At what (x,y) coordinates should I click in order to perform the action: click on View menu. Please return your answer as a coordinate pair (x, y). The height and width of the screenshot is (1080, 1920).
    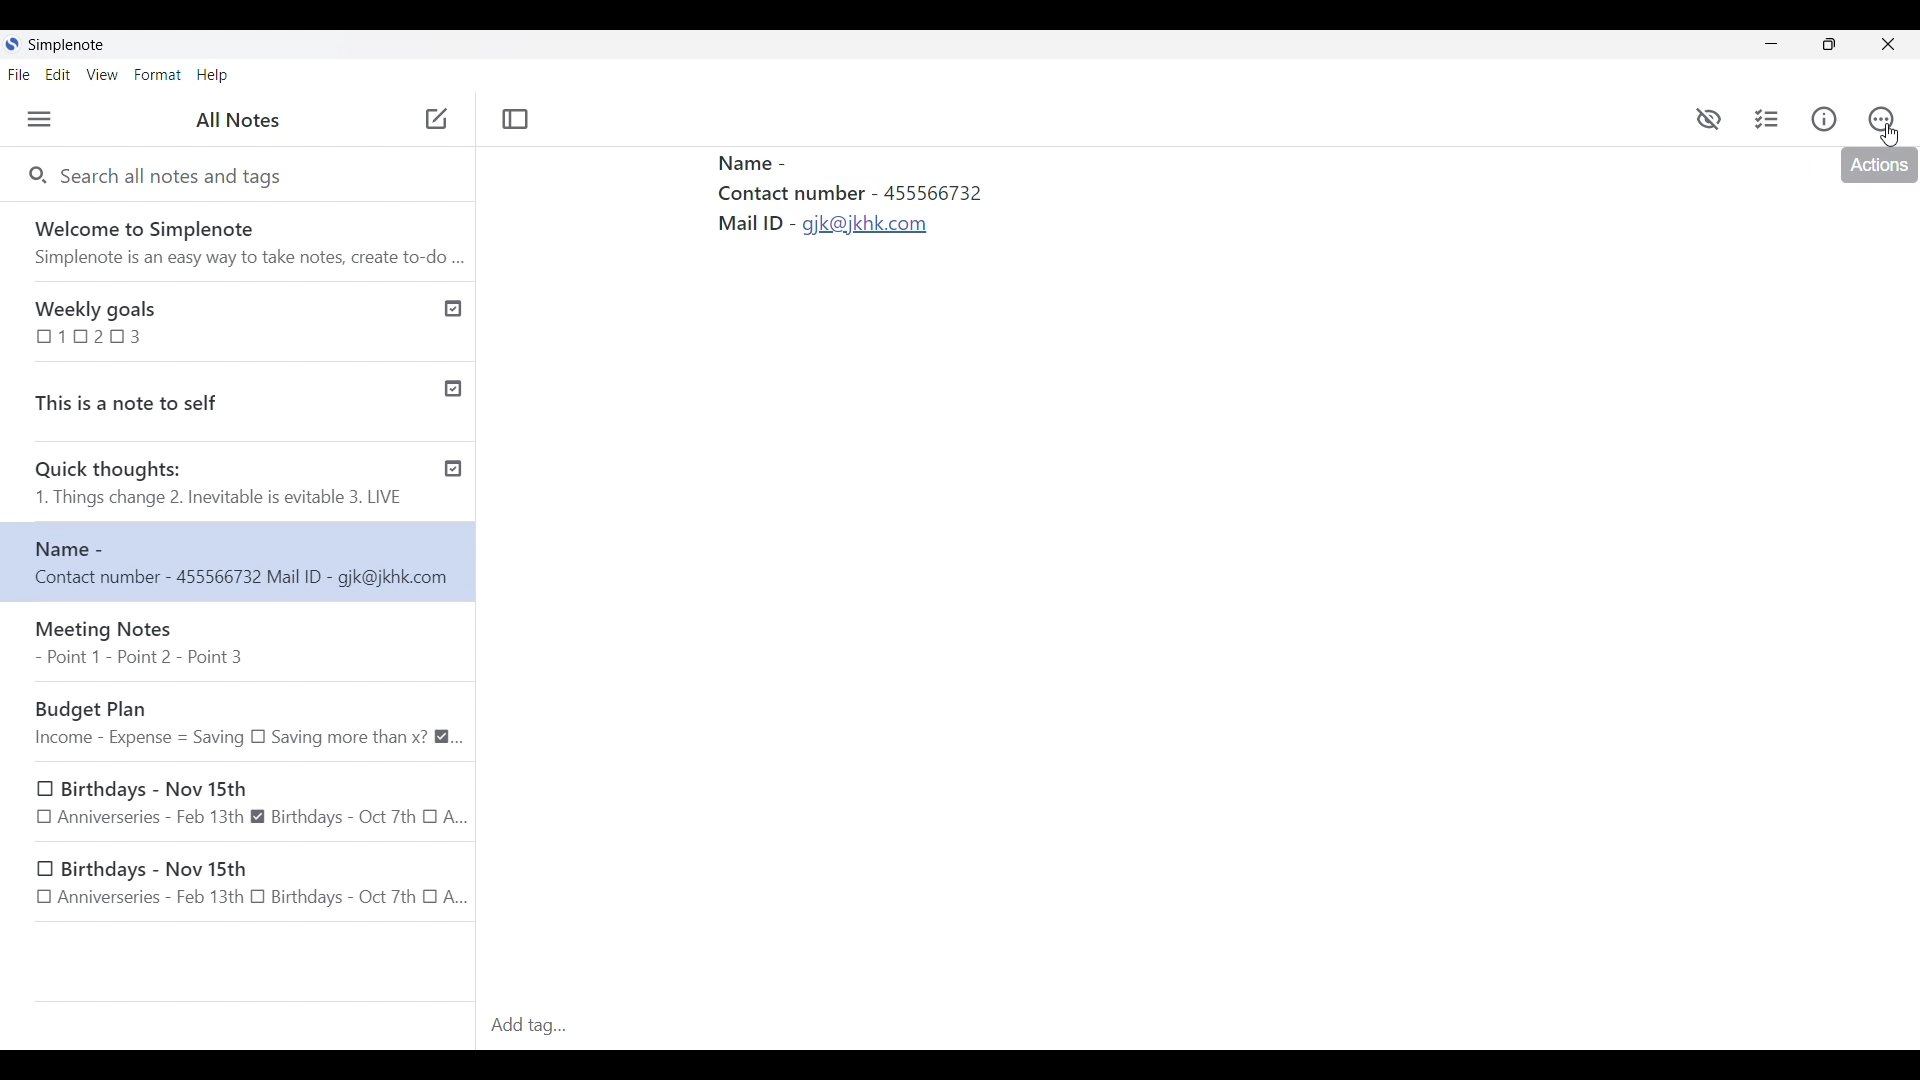
    Looking at the image, I should click on (103, 75).